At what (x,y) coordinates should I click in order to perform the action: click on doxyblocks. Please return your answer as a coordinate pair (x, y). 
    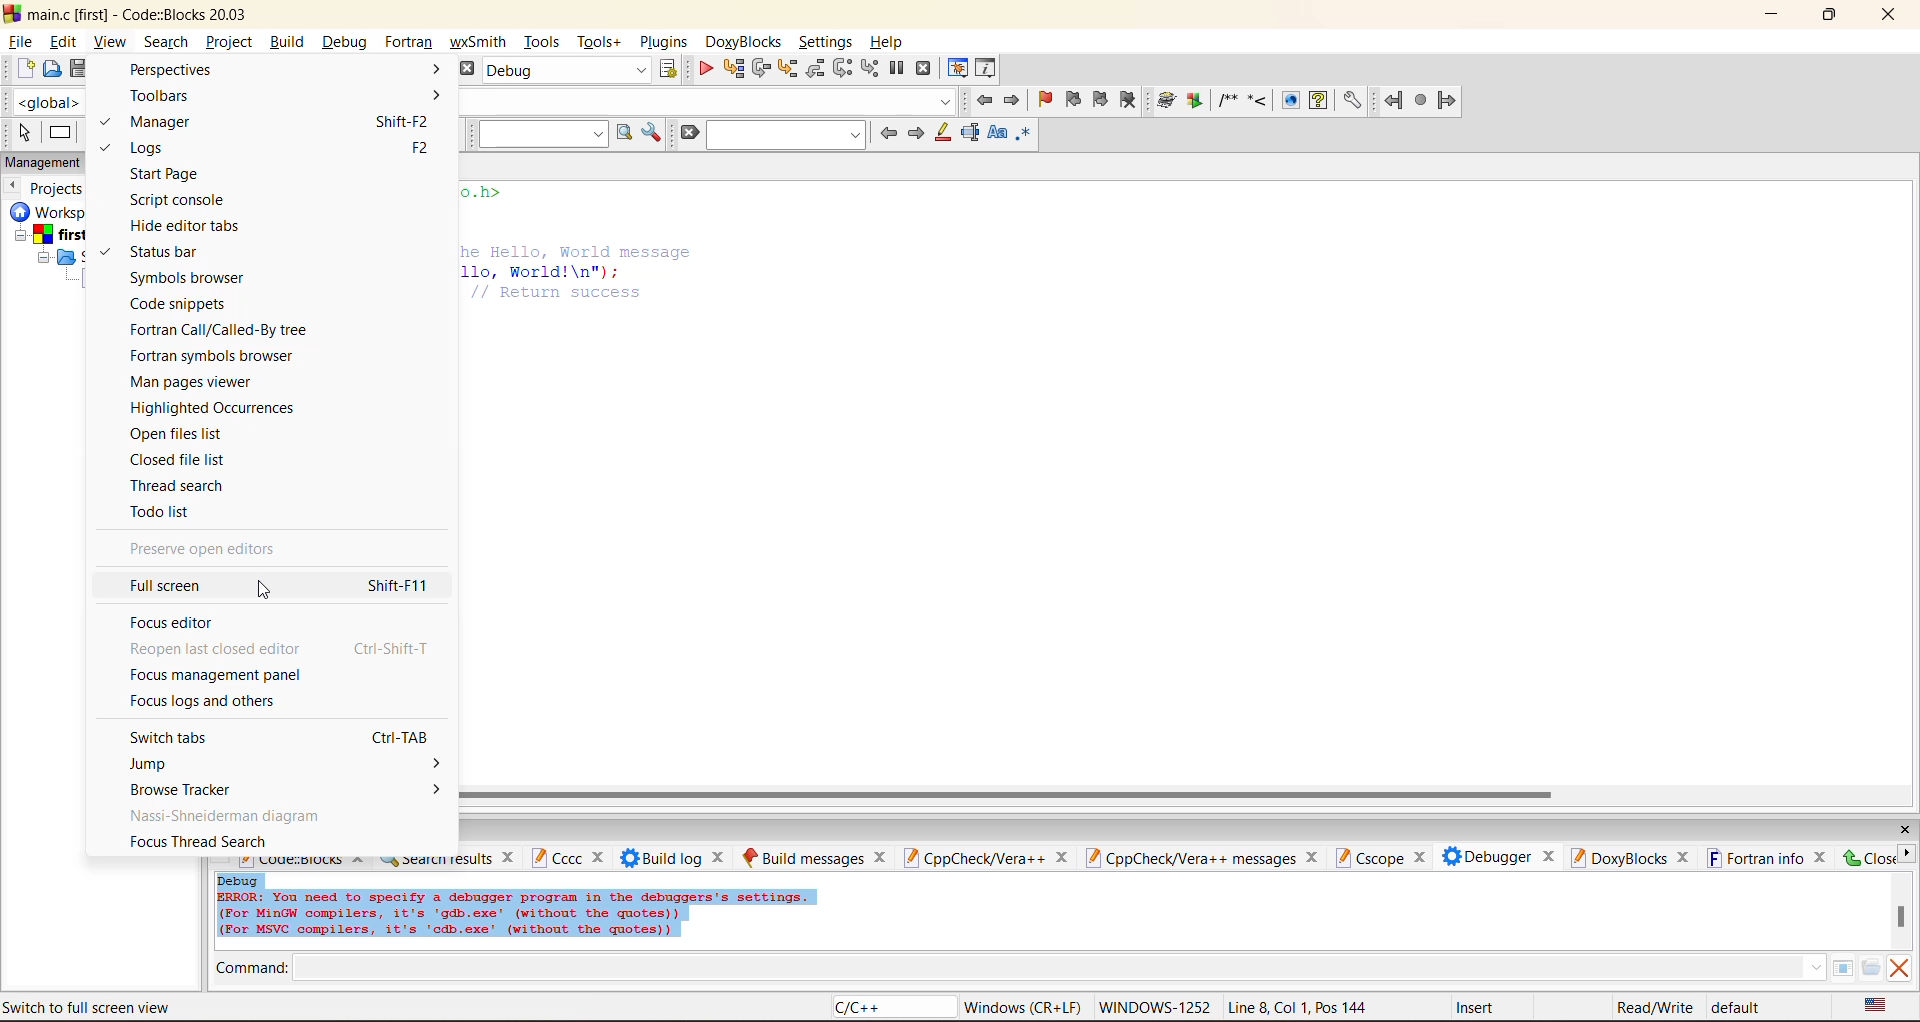
    Looking at the image, I should click on (744, 40).